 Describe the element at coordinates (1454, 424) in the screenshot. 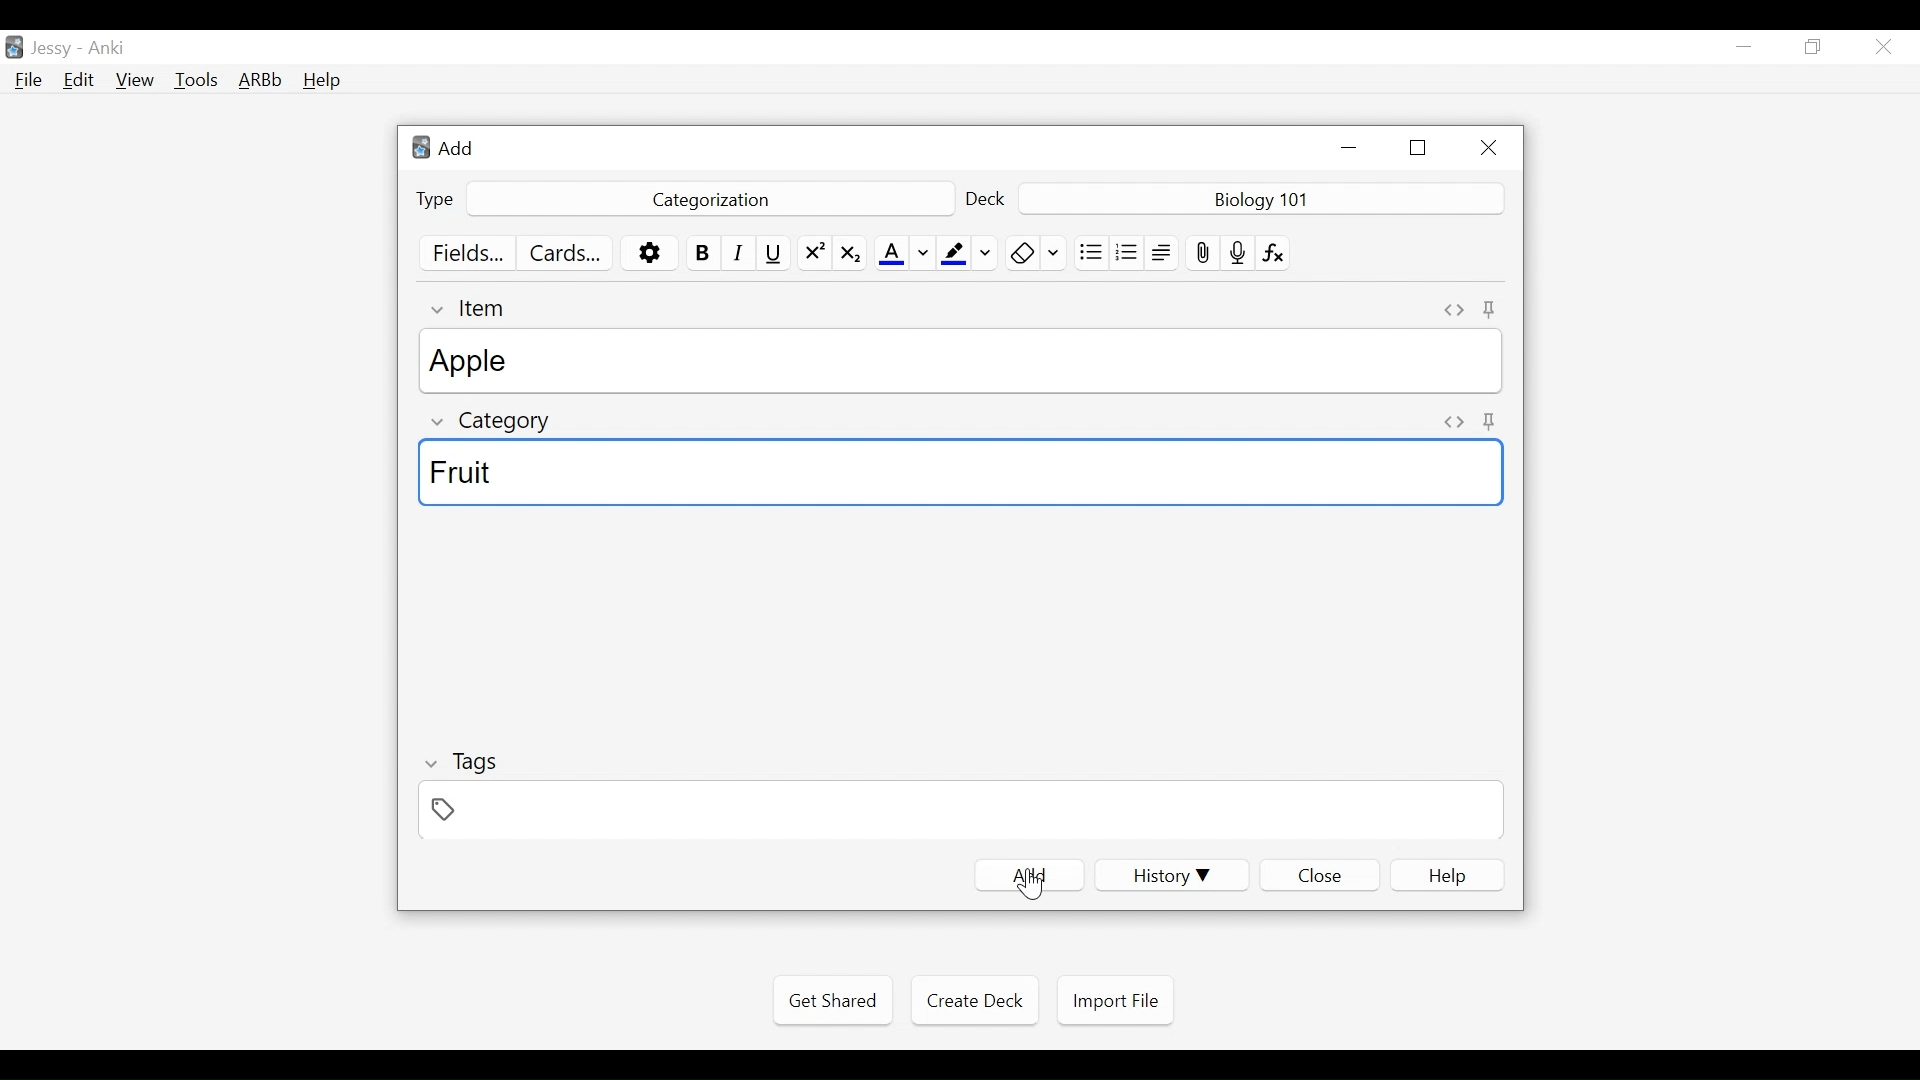

I see `Toggle HTML Editor` at that location.